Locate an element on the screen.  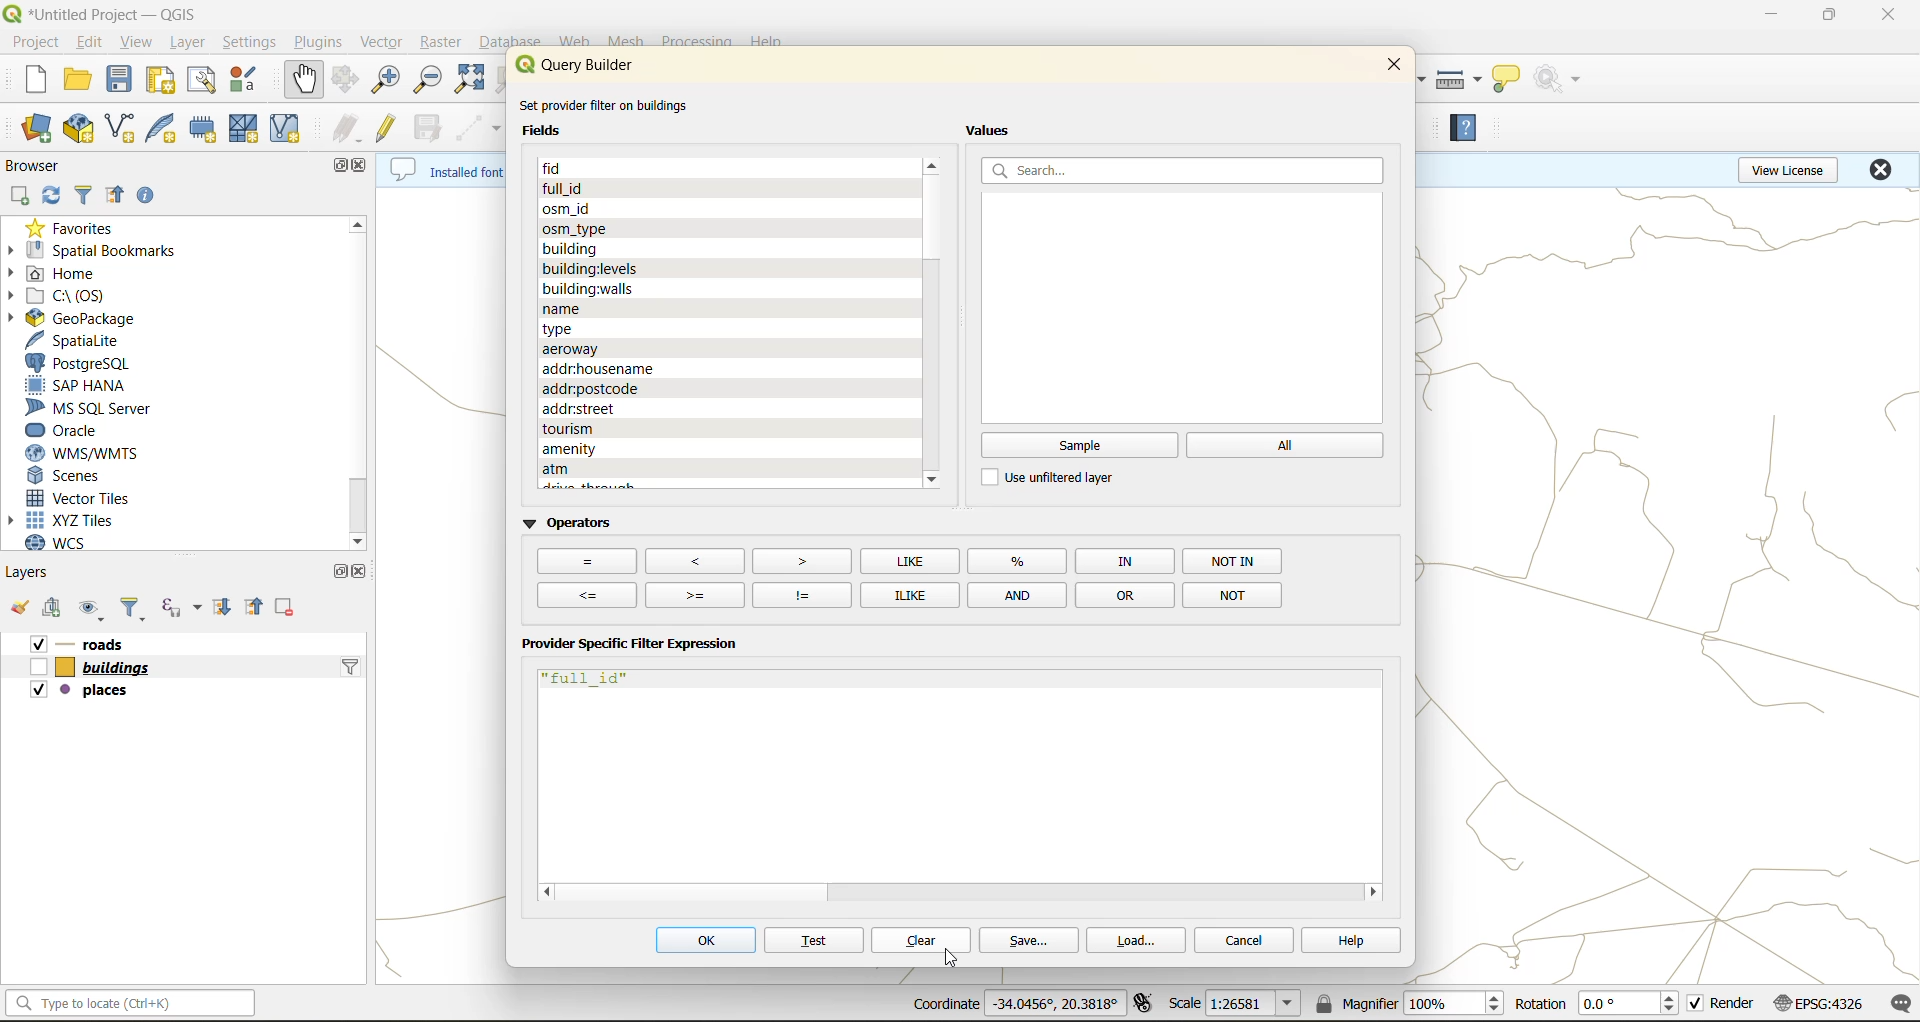
sap hana is located at coordinates (85, 386).